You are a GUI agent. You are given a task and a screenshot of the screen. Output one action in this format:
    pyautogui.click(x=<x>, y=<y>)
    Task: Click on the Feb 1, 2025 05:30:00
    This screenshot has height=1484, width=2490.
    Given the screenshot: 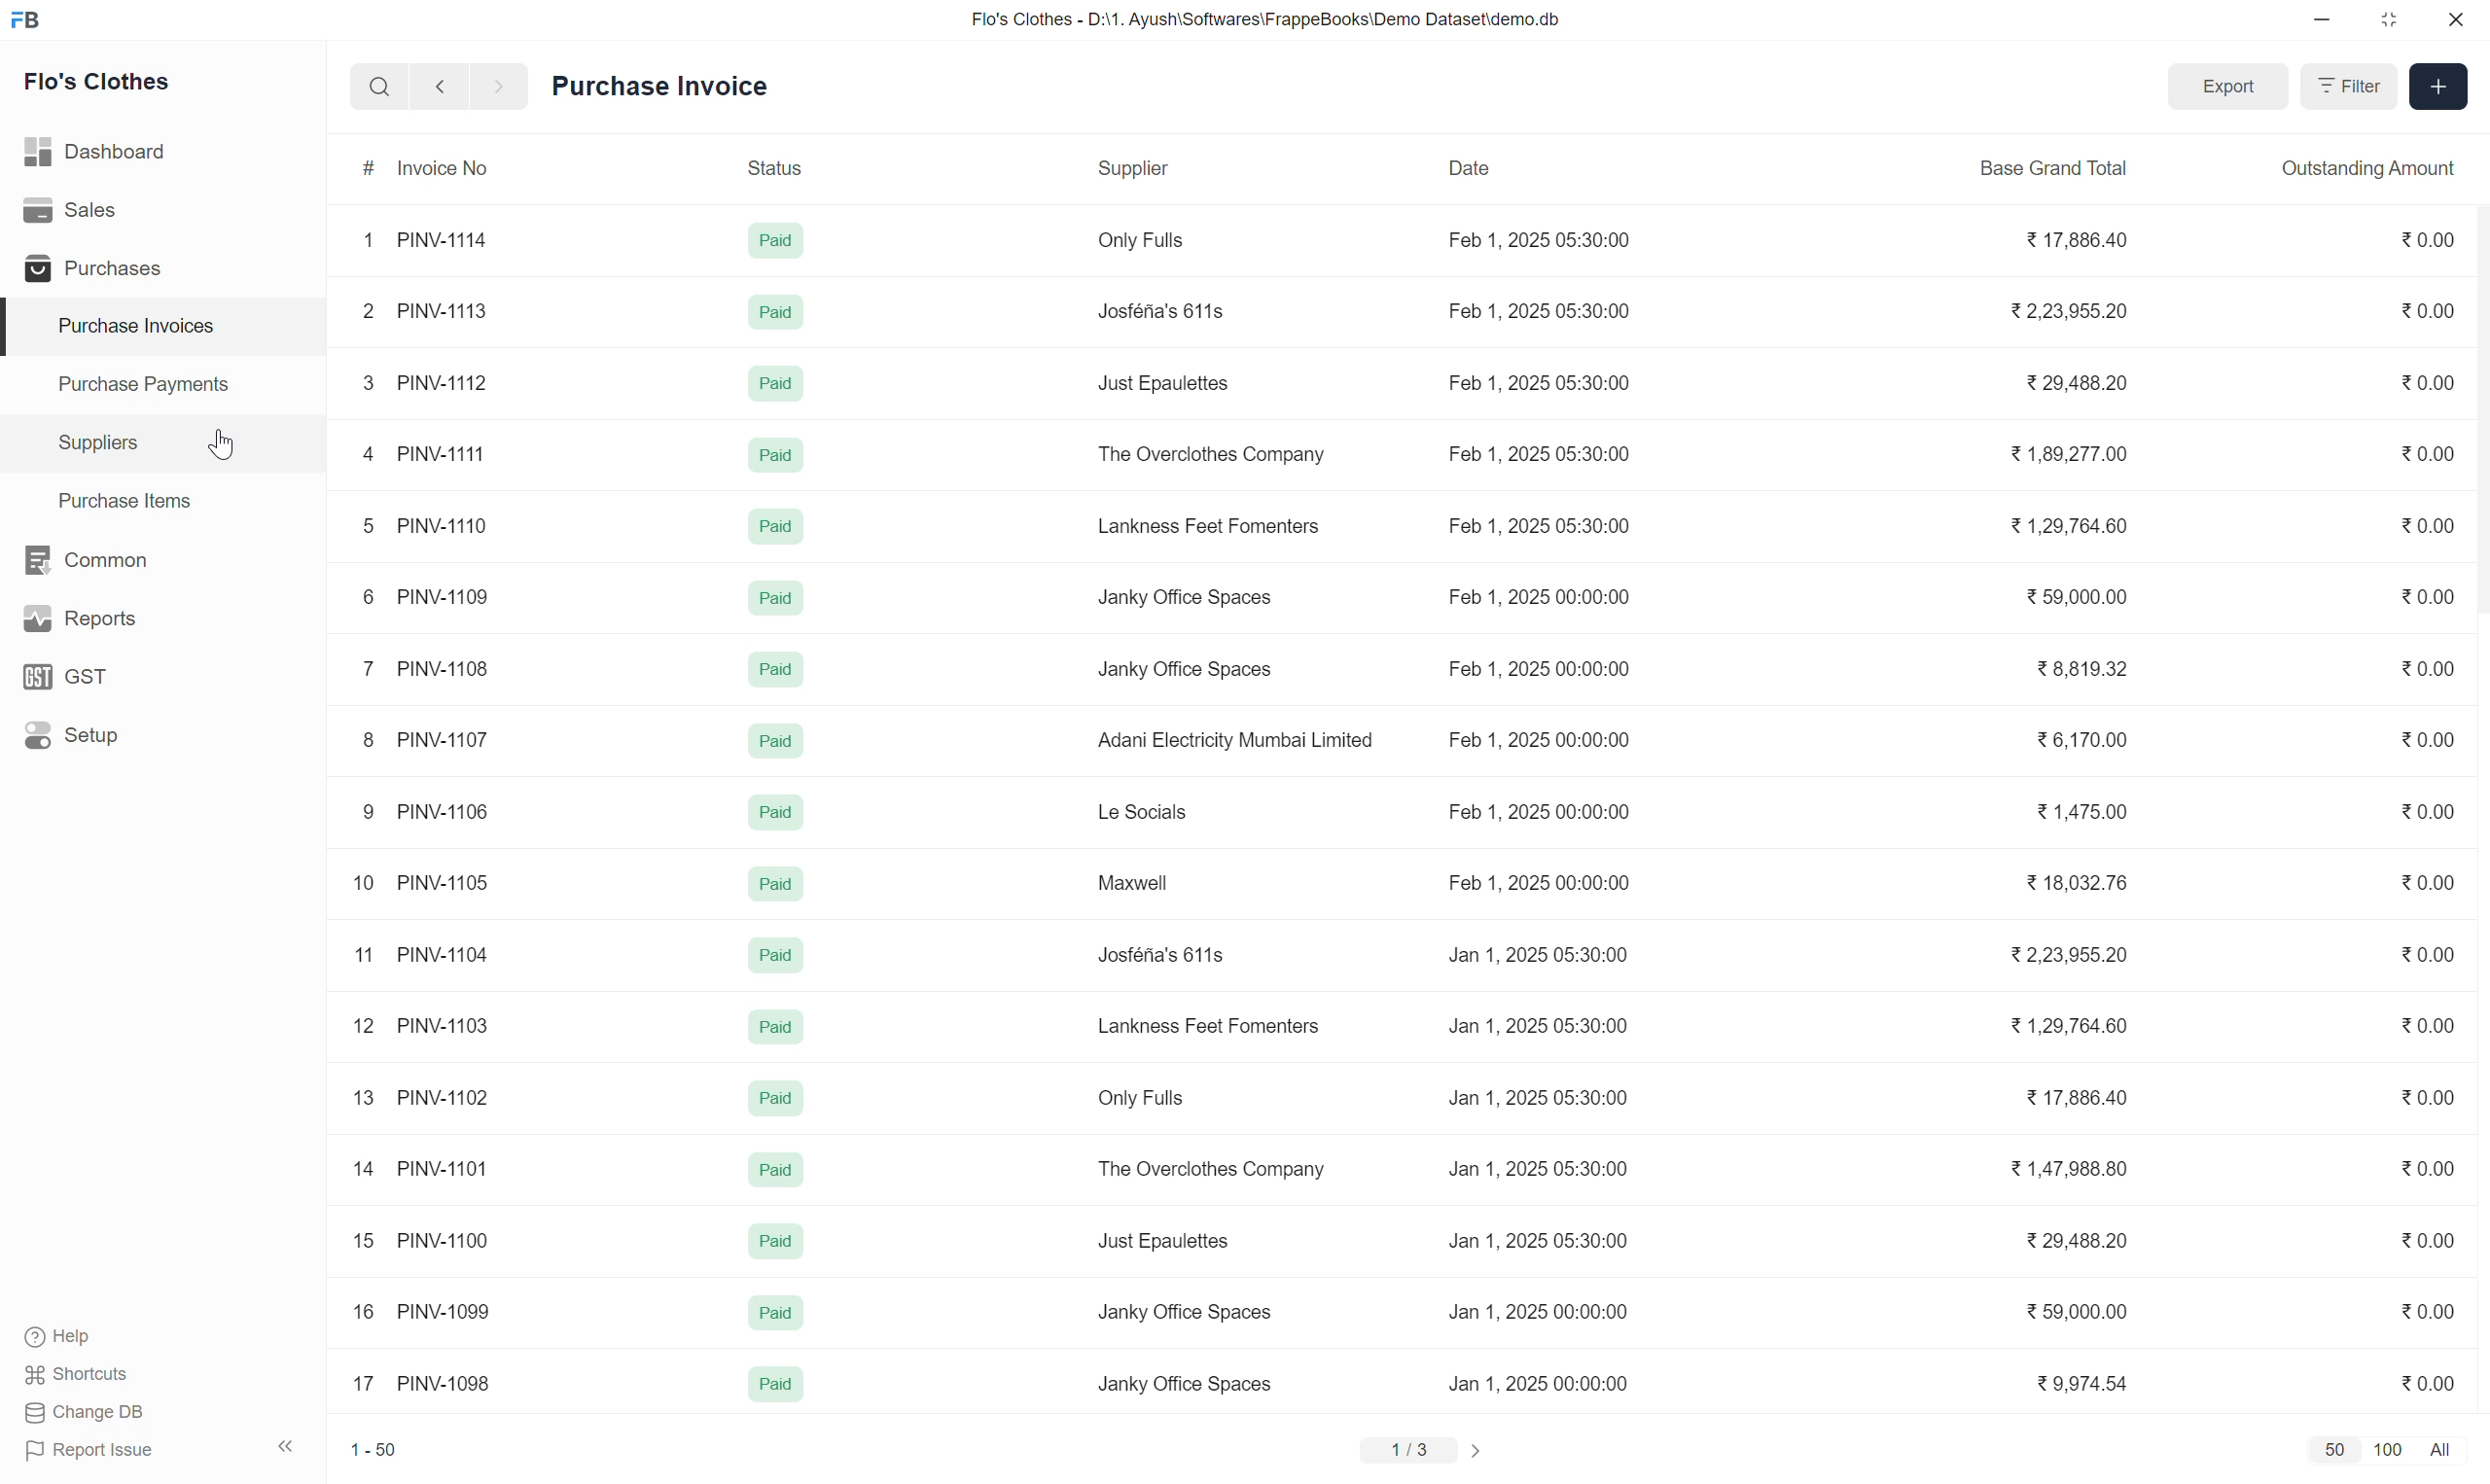 What is the action you would take?
    pyautogui.click(x=1539, y=526)
    